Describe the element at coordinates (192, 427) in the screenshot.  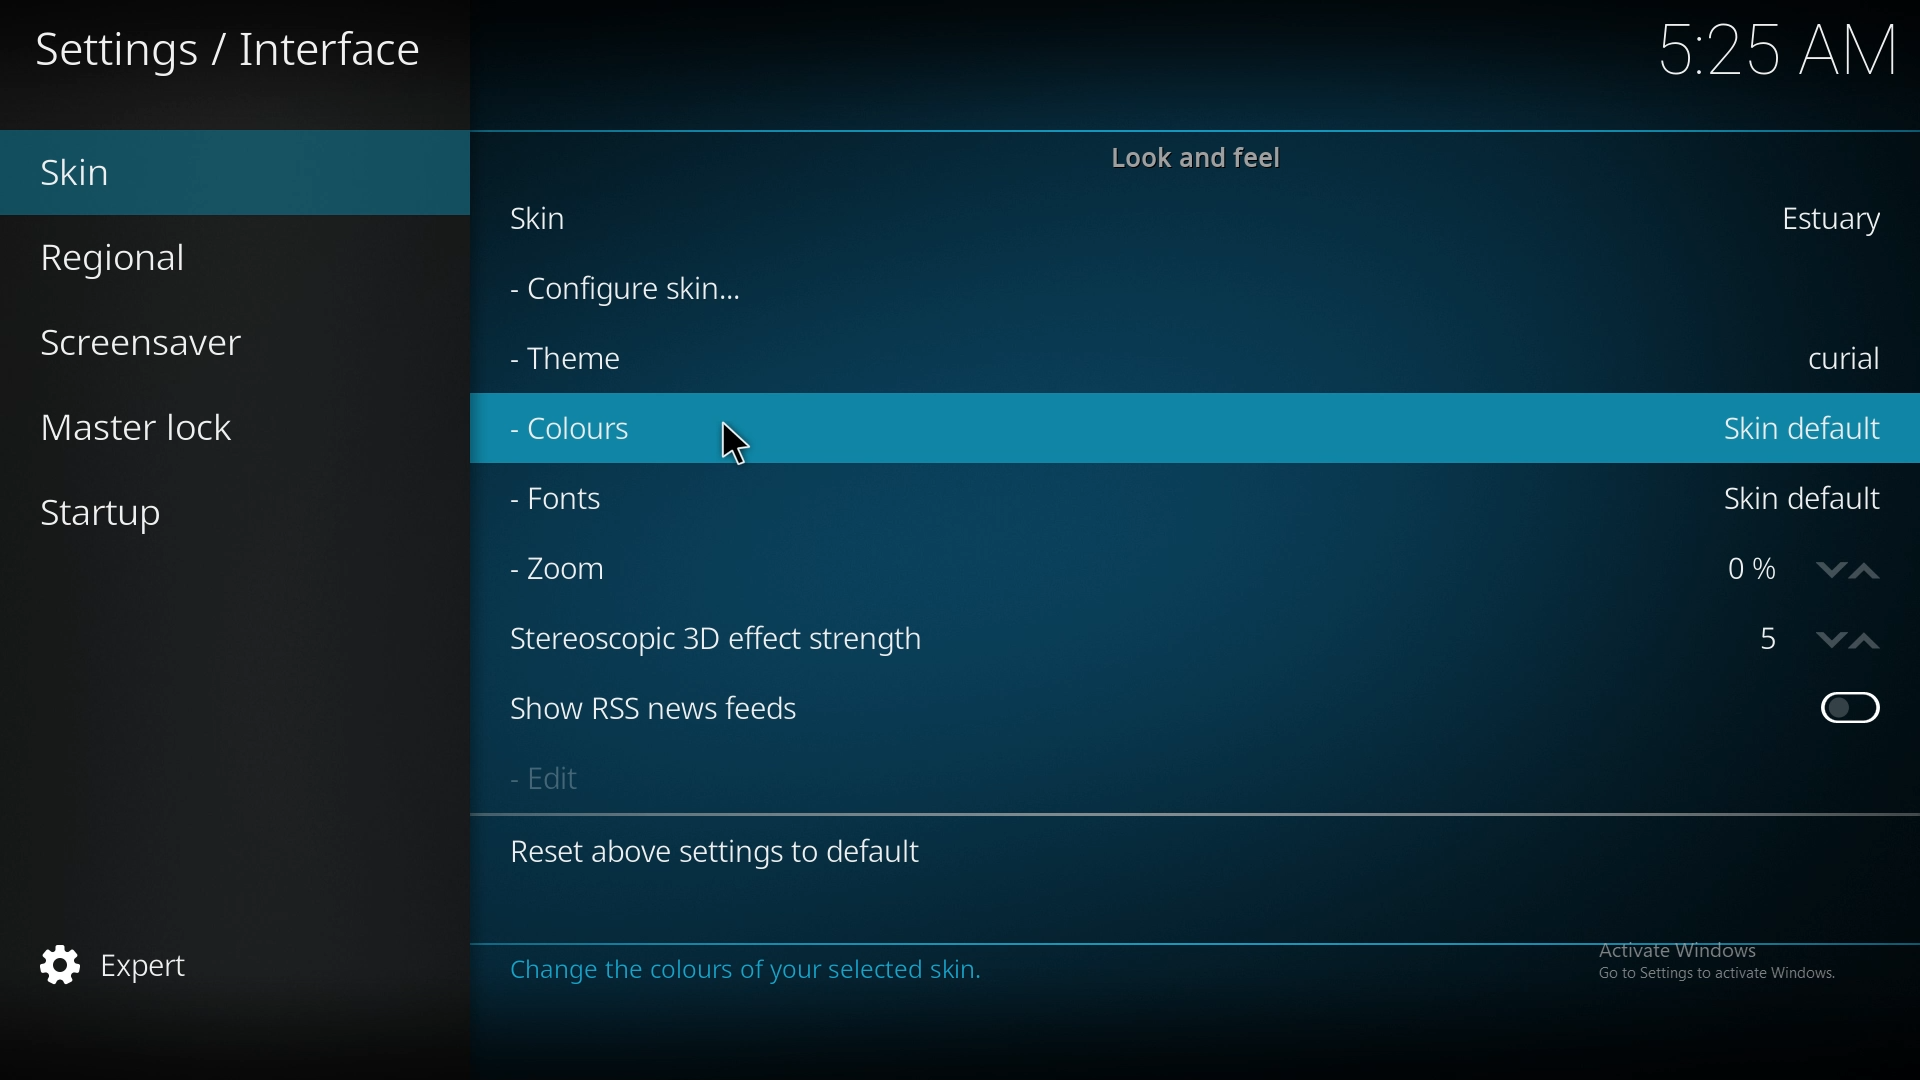
I see `master lock` at that location.